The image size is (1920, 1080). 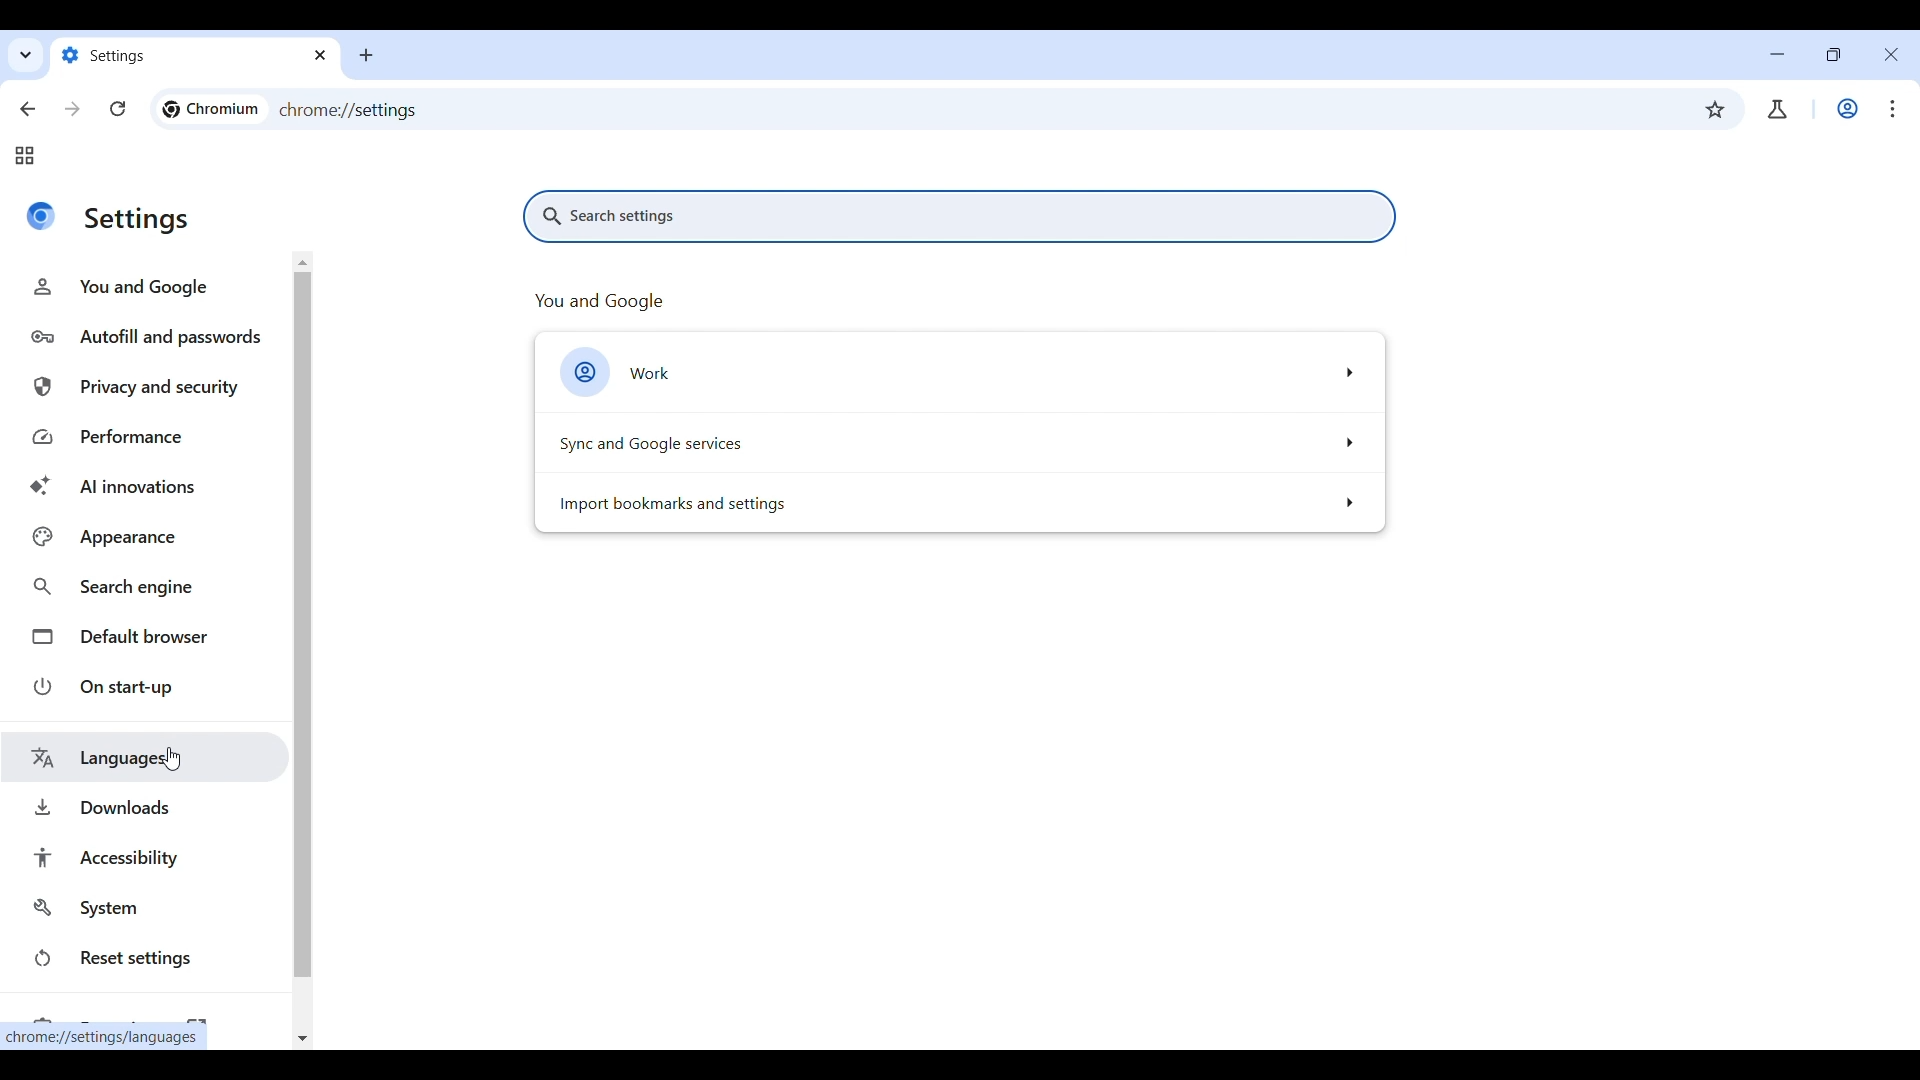 What do you see at coordinates (144, 807) in the screenshot?
I see `Downloads` at bounding box center [144, 807].